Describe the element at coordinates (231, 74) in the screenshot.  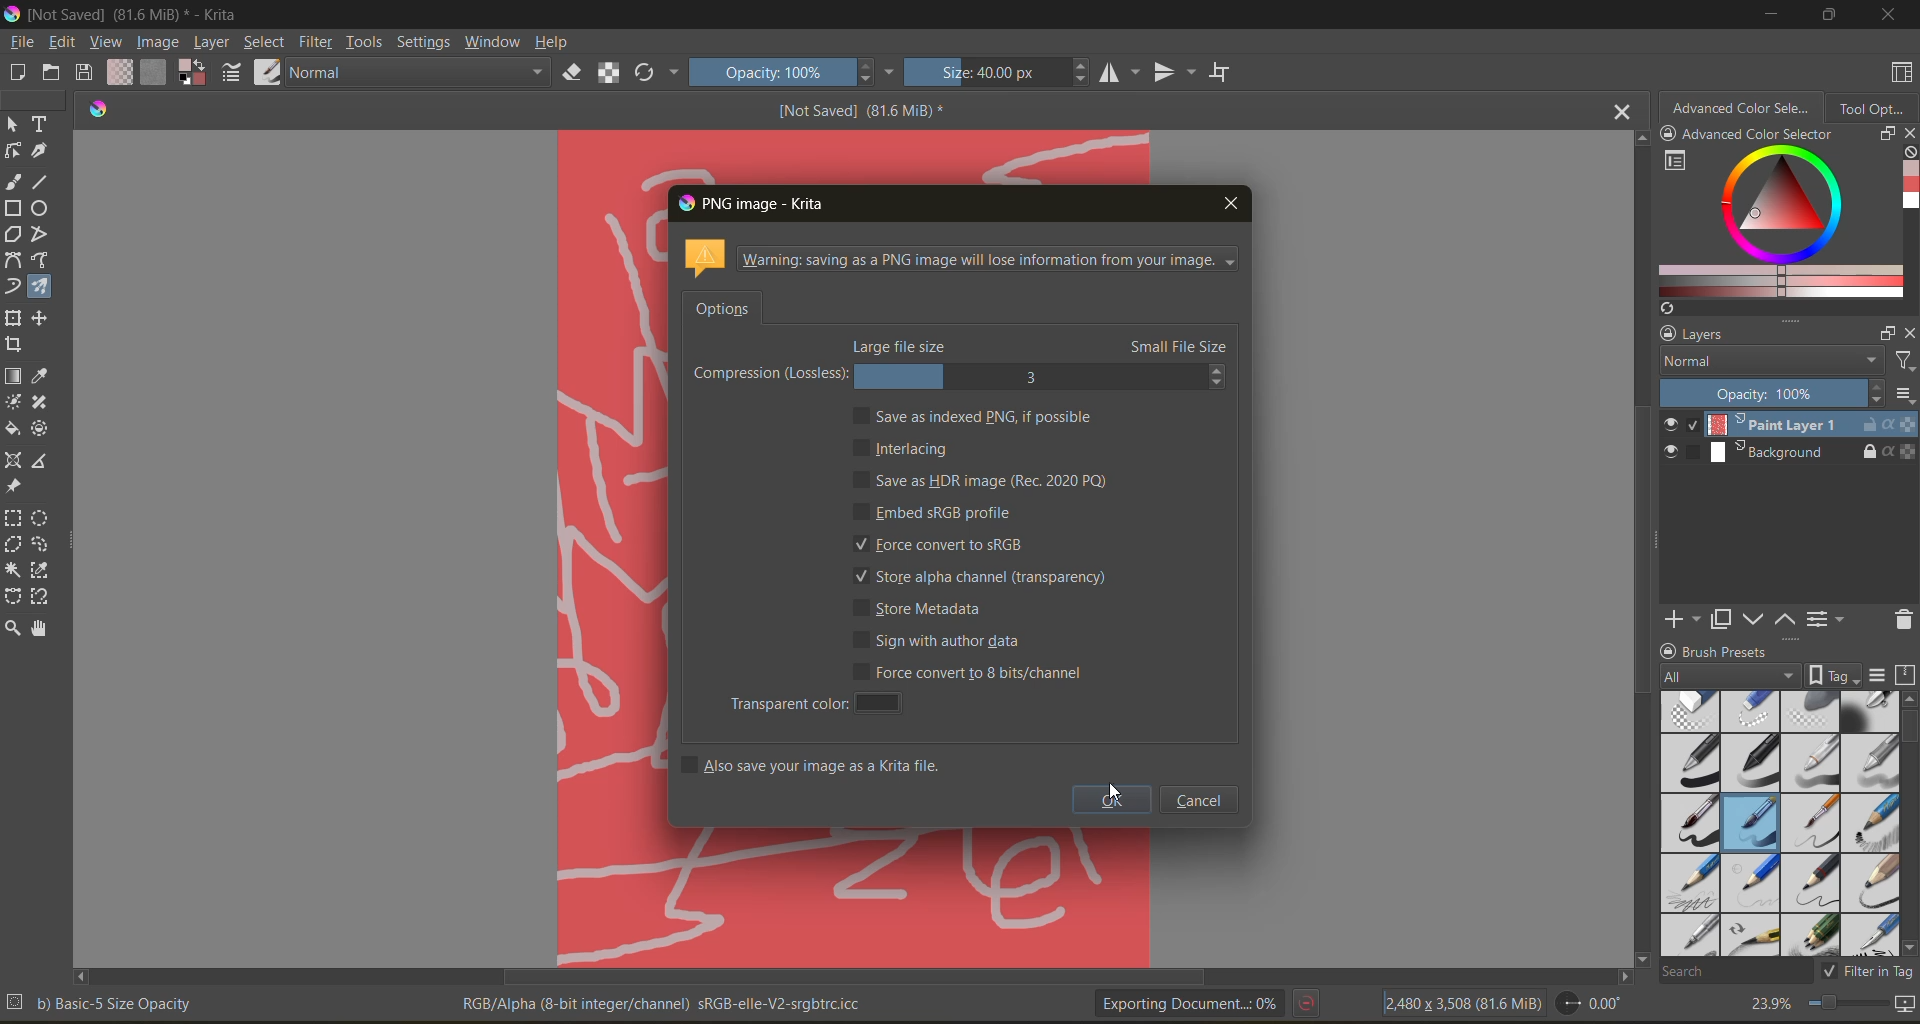
I see `edit brush settings` at that location.